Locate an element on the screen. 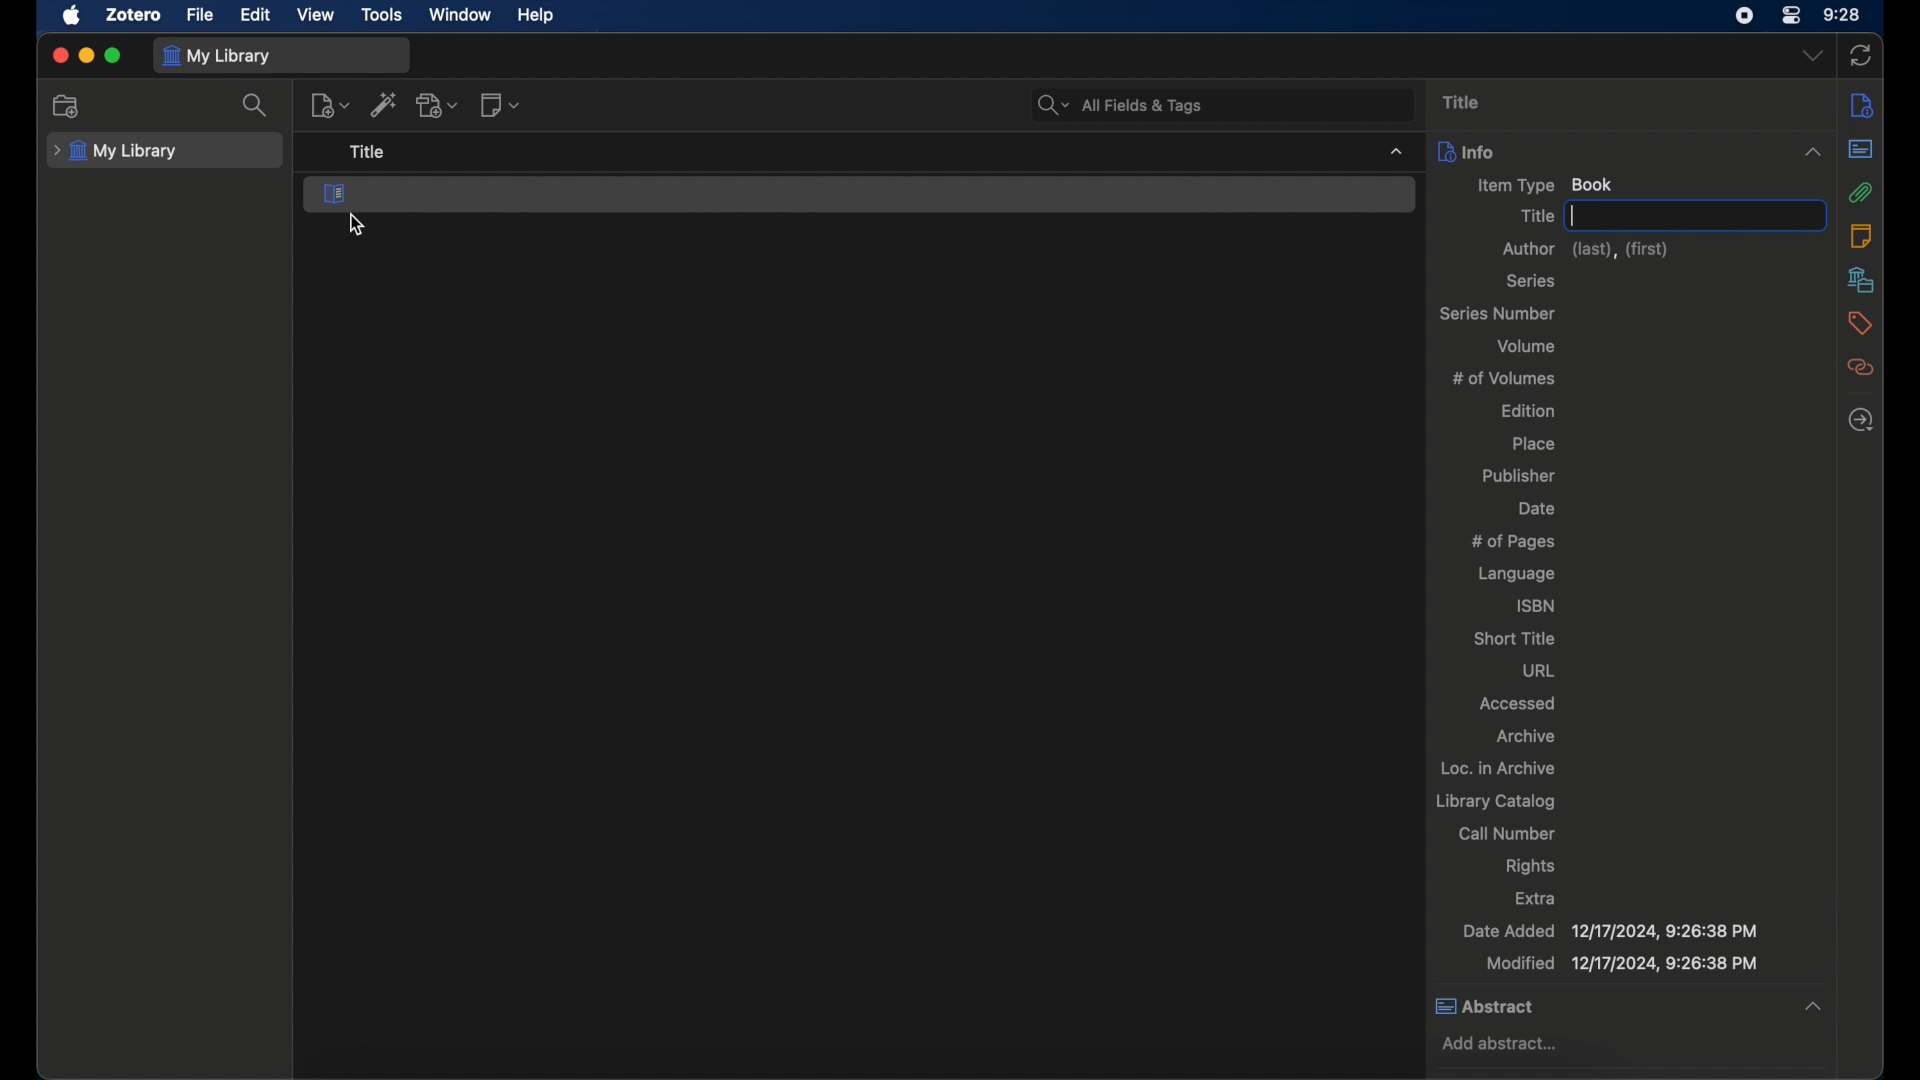  modified is located at coordinates (1622, 962).